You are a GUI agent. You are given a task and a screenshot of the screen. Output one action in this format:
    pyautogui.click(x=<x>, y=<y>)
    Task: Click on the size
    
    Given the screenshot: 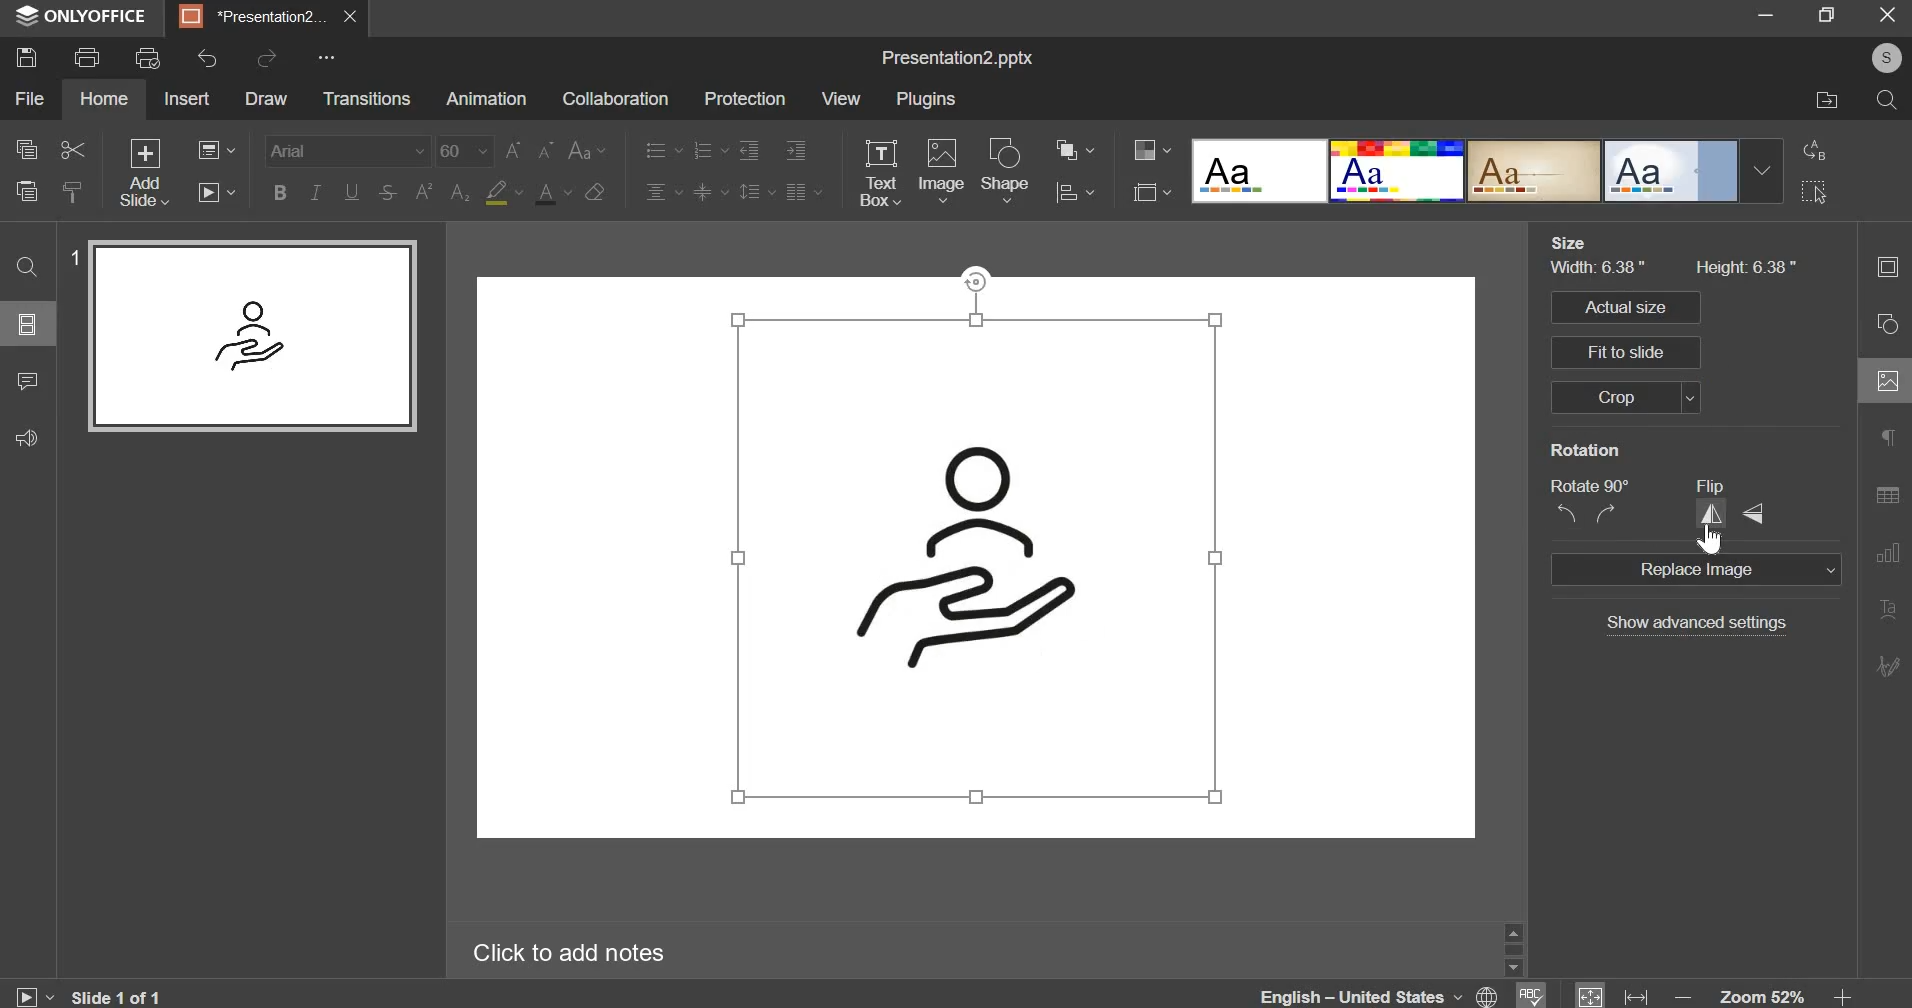 What is the action you would take?
    pyautogui.click(x=1569, y=243)
    